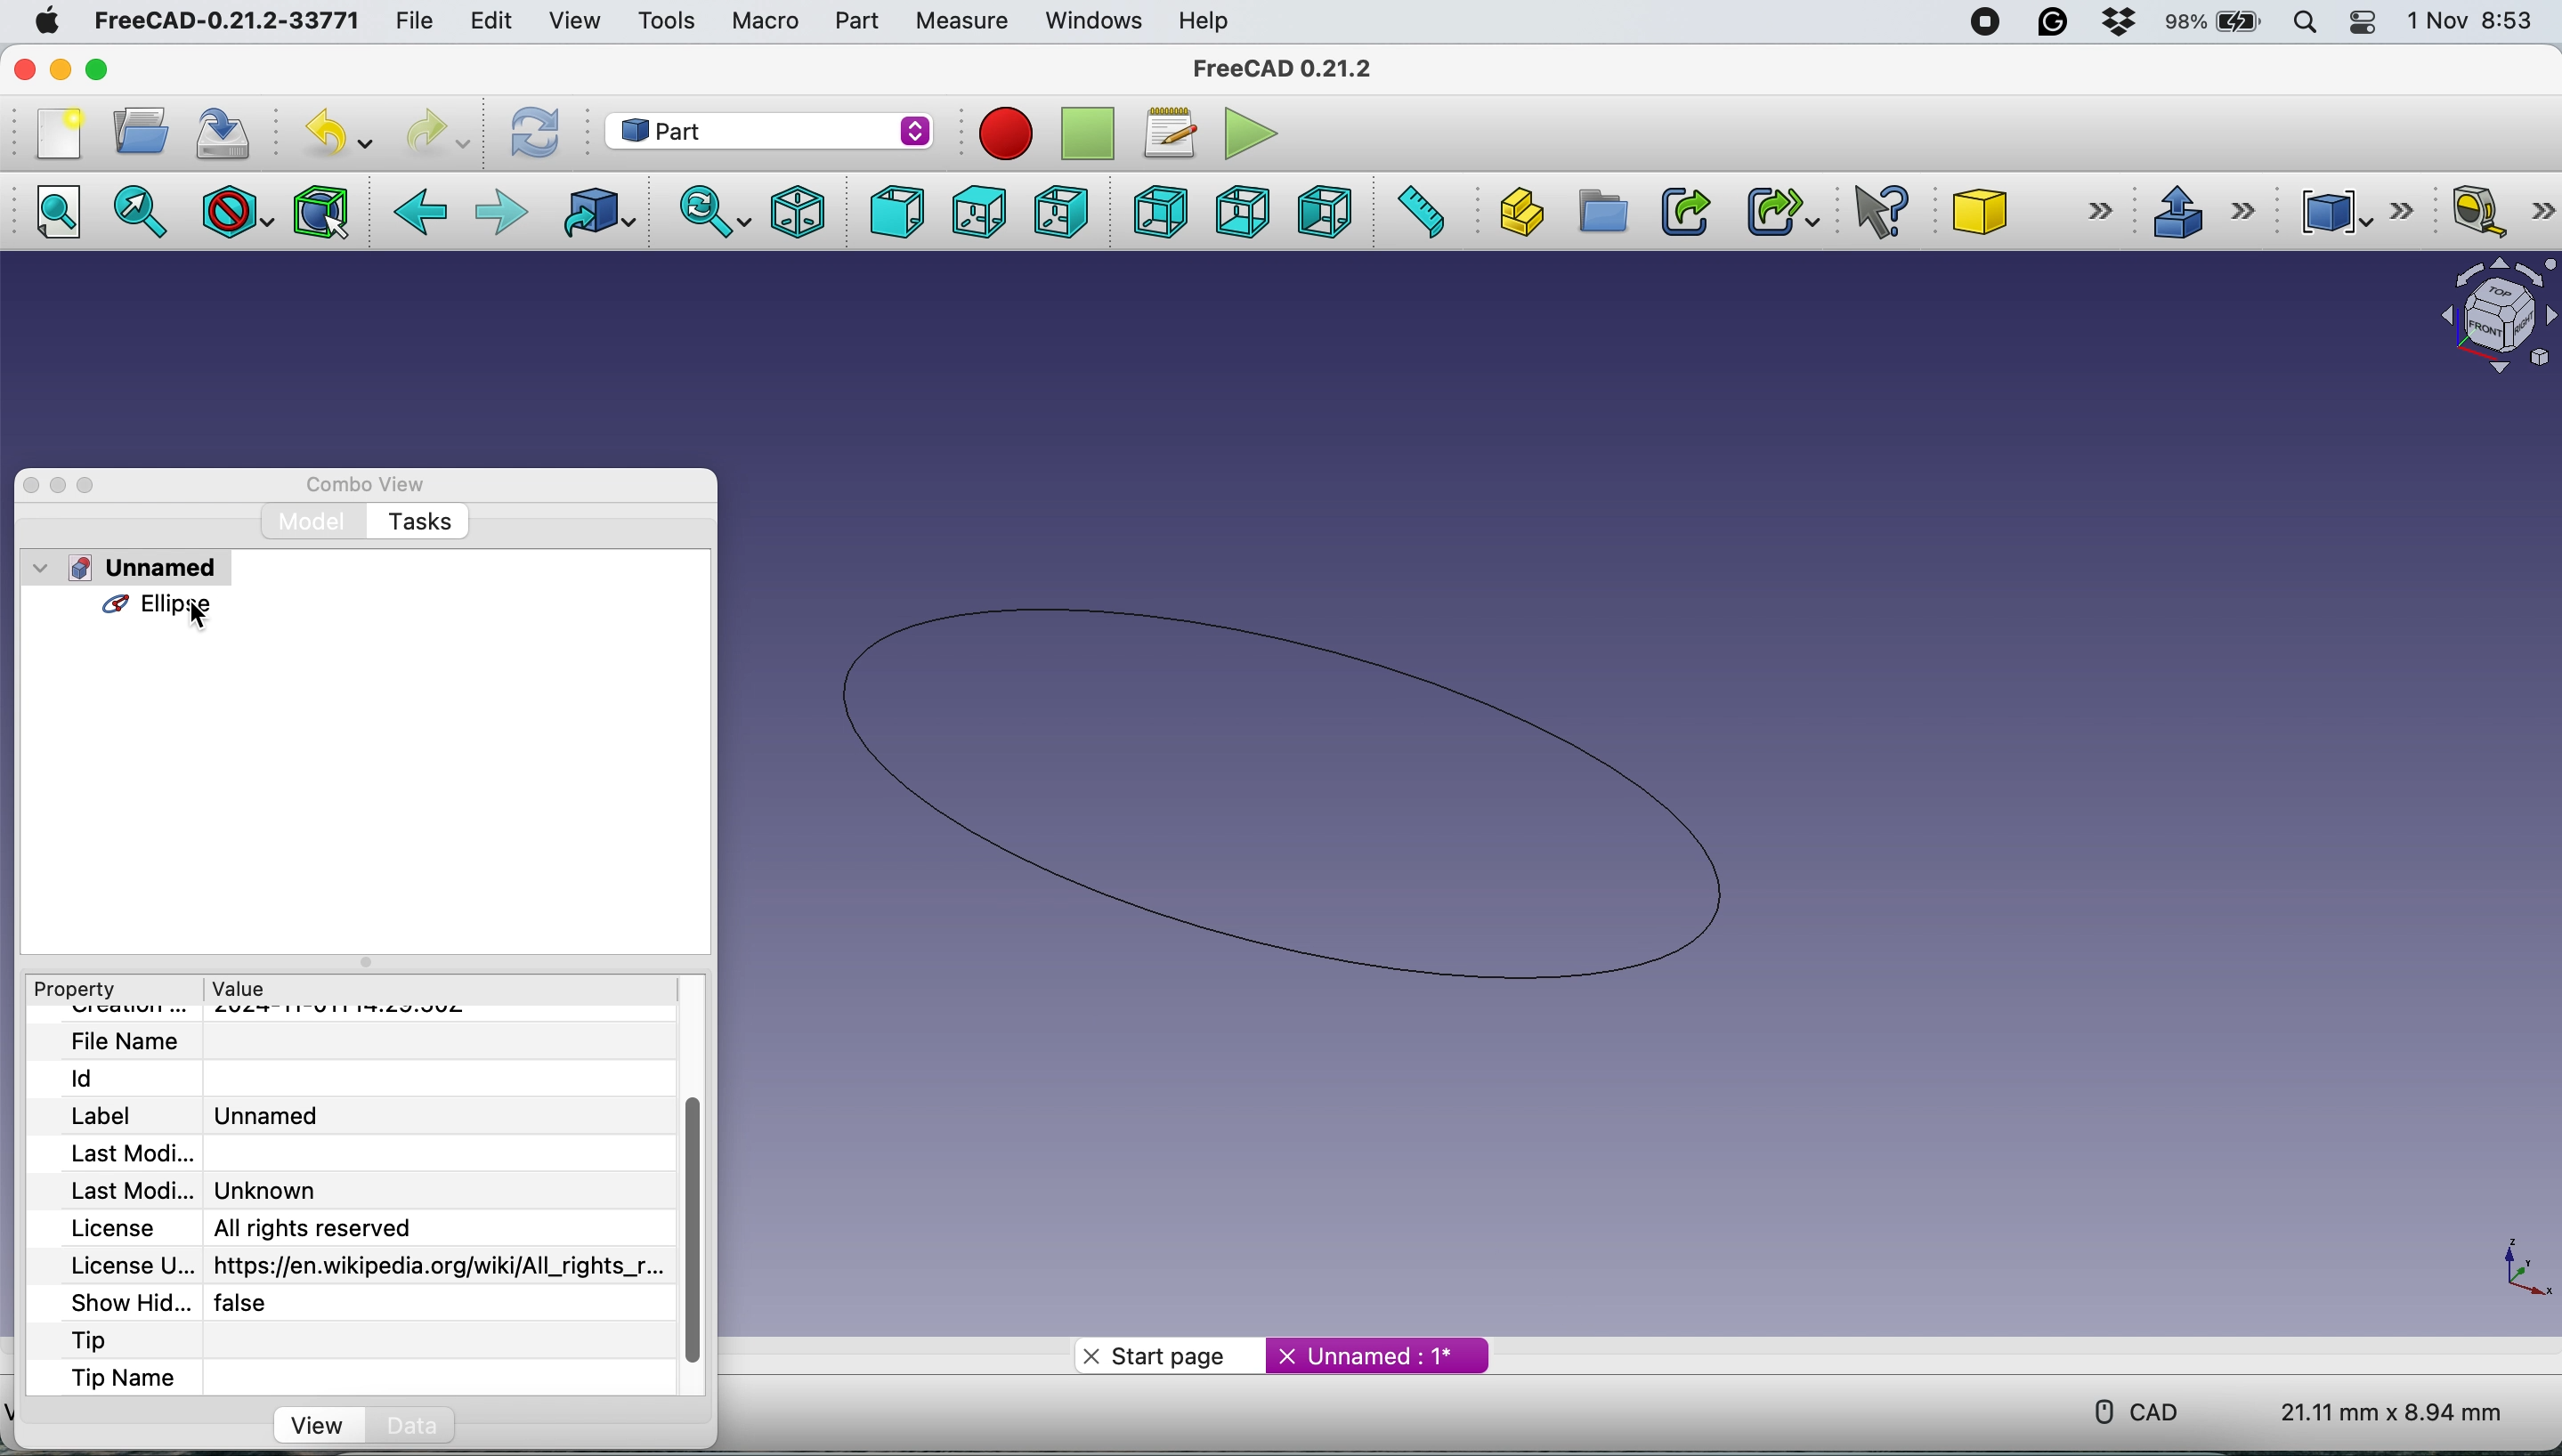 This screenshot has height=1456, width=2562. I want to click on ellipse, so click(159, 604).